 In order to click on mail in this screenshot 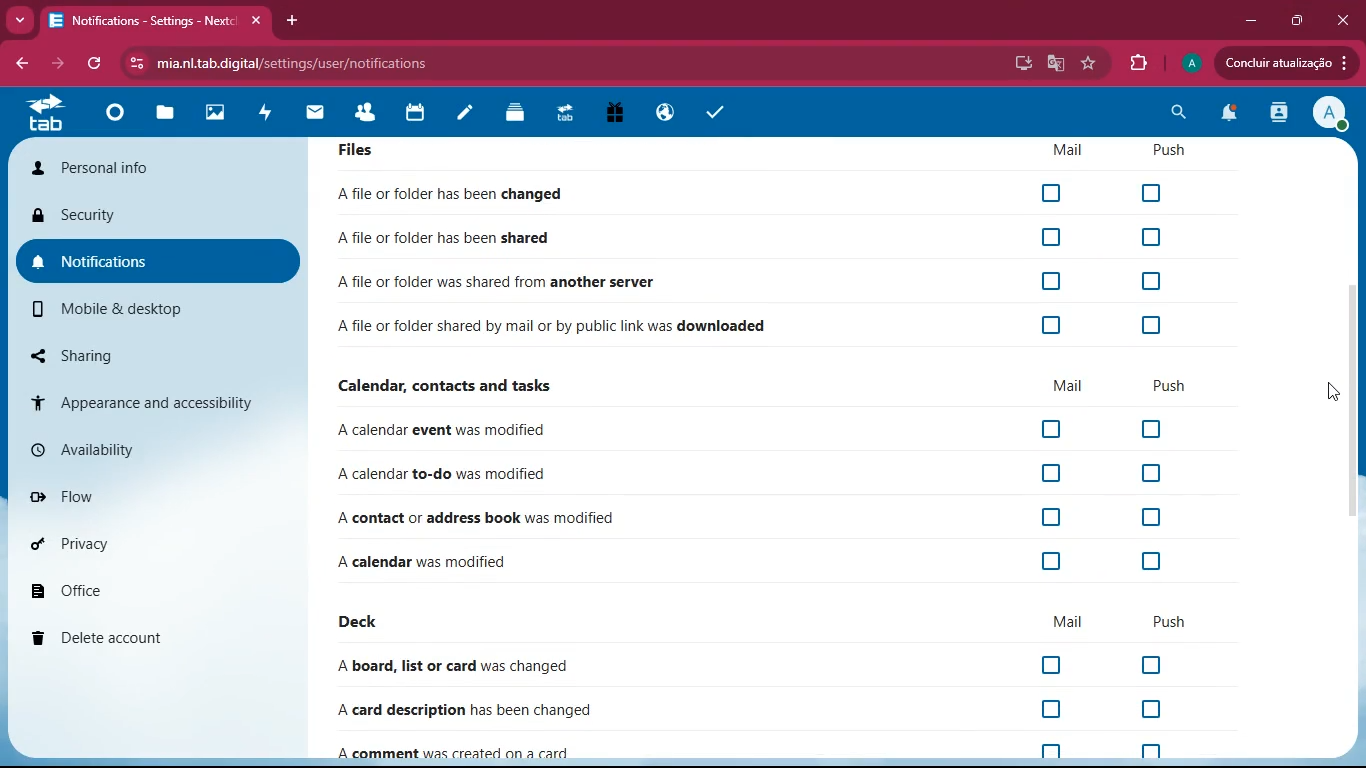, I will do `click(1062, 622)`.